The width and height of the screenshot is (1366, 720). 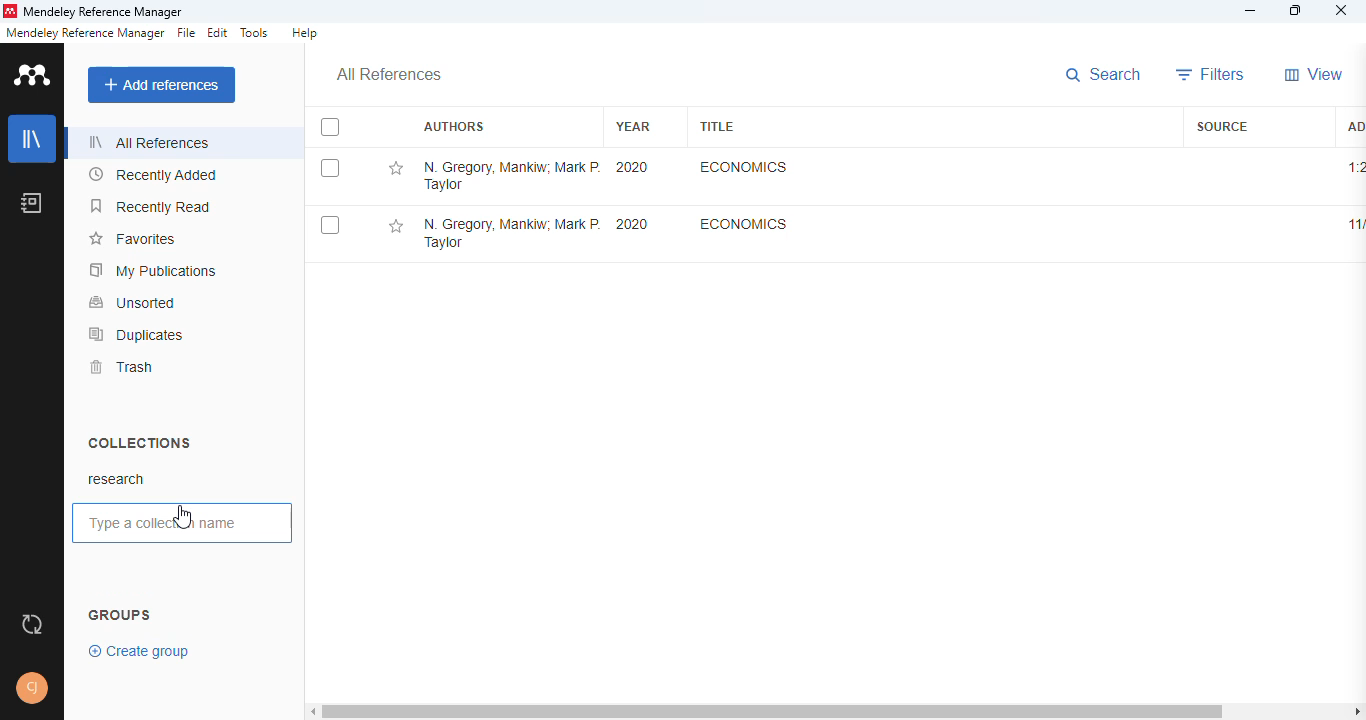 What do you see at coordinates (395, 169) in the screenshot?
I see `add this reference to favorites` at bounding box center [395, 169].